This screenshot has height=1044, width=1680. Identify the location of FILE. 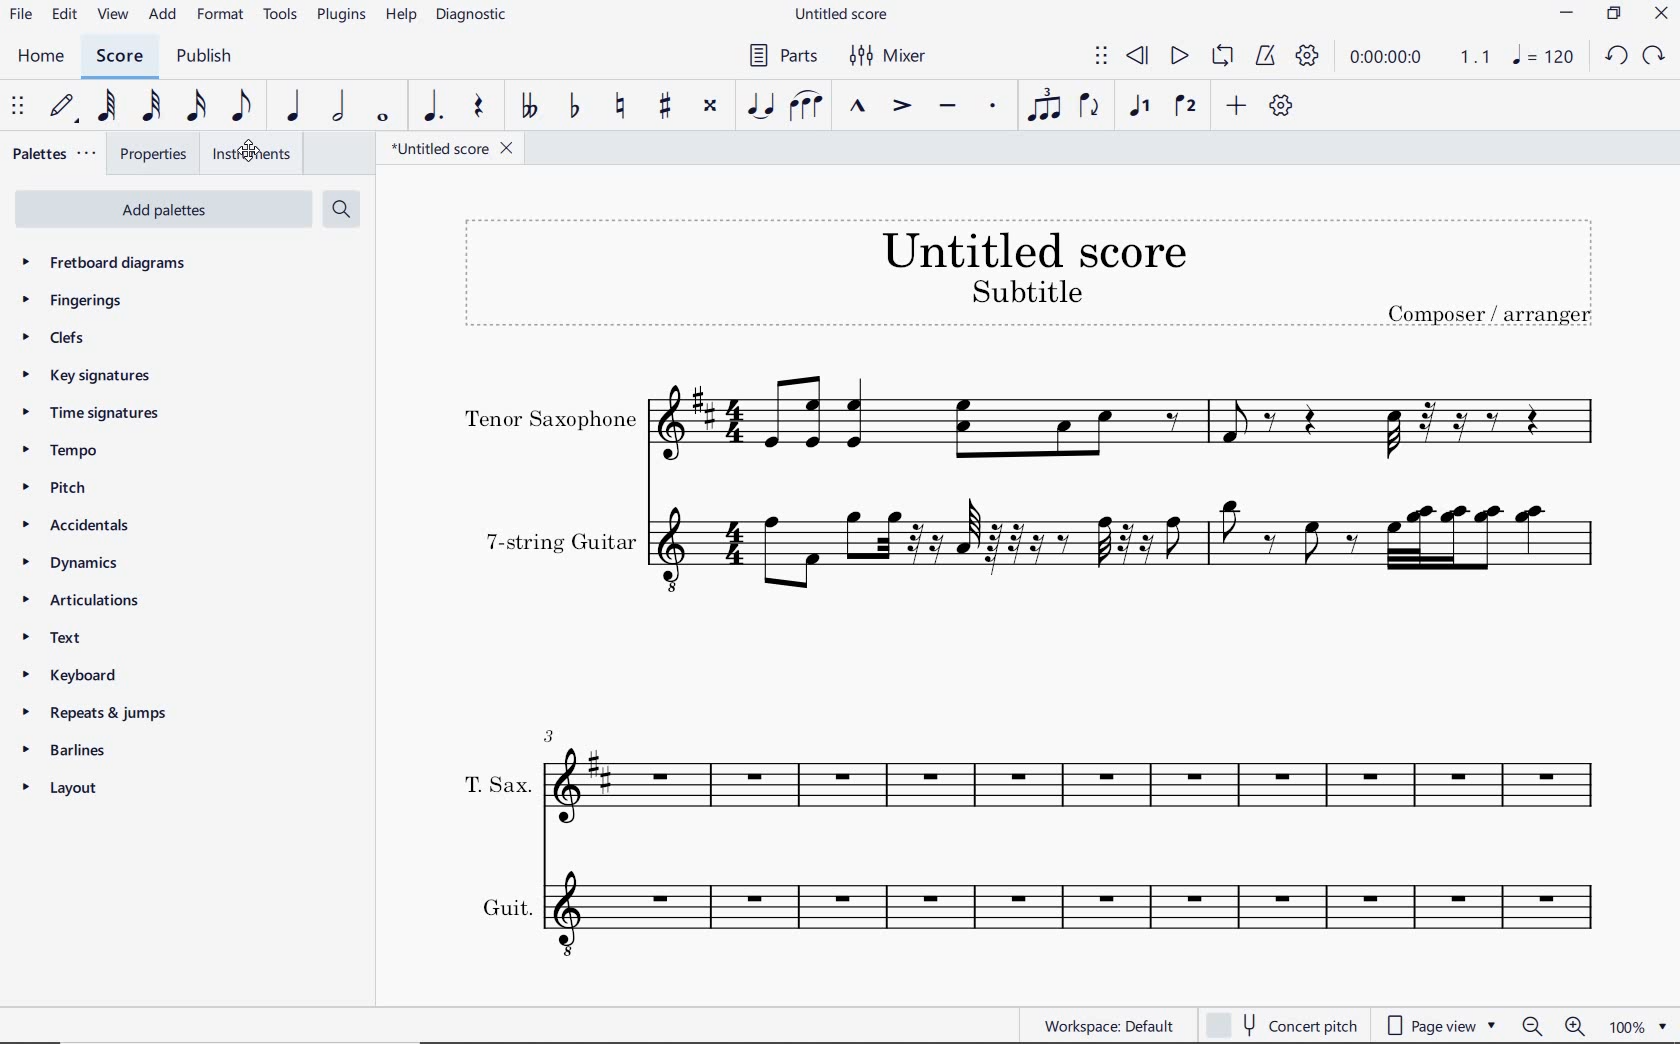
(21, 13).